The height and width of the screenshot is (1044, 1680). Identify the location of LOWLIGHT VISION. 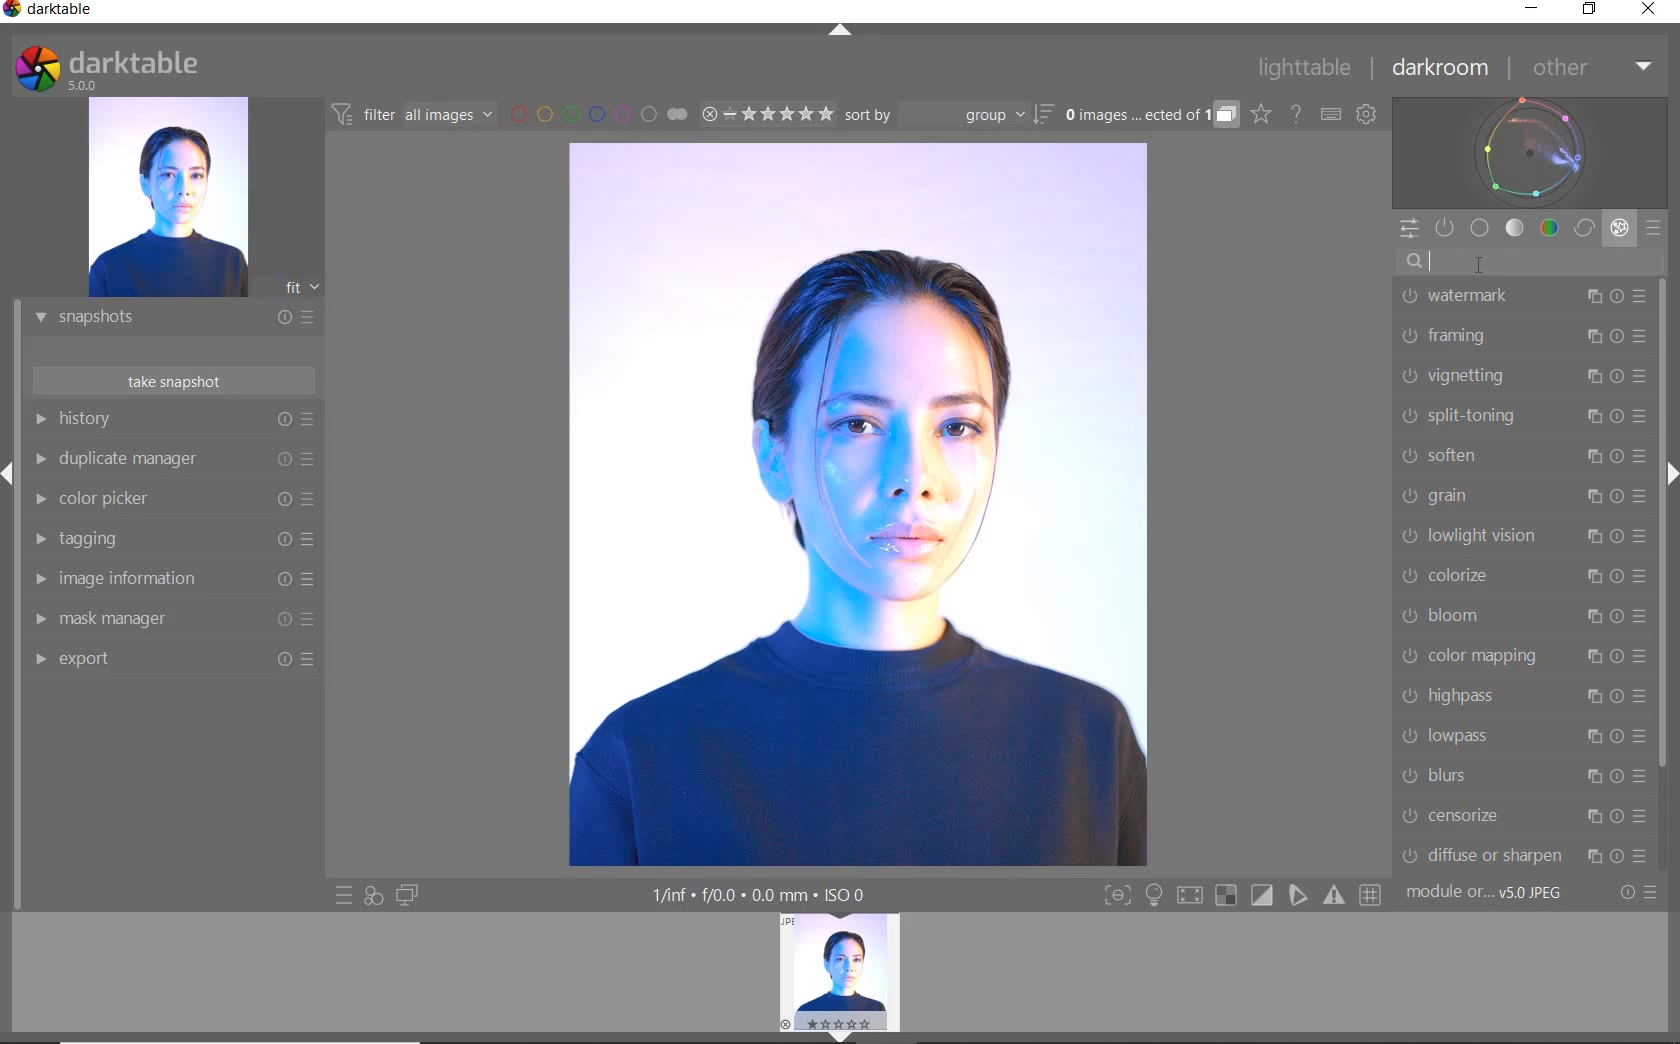
(1523, 537).